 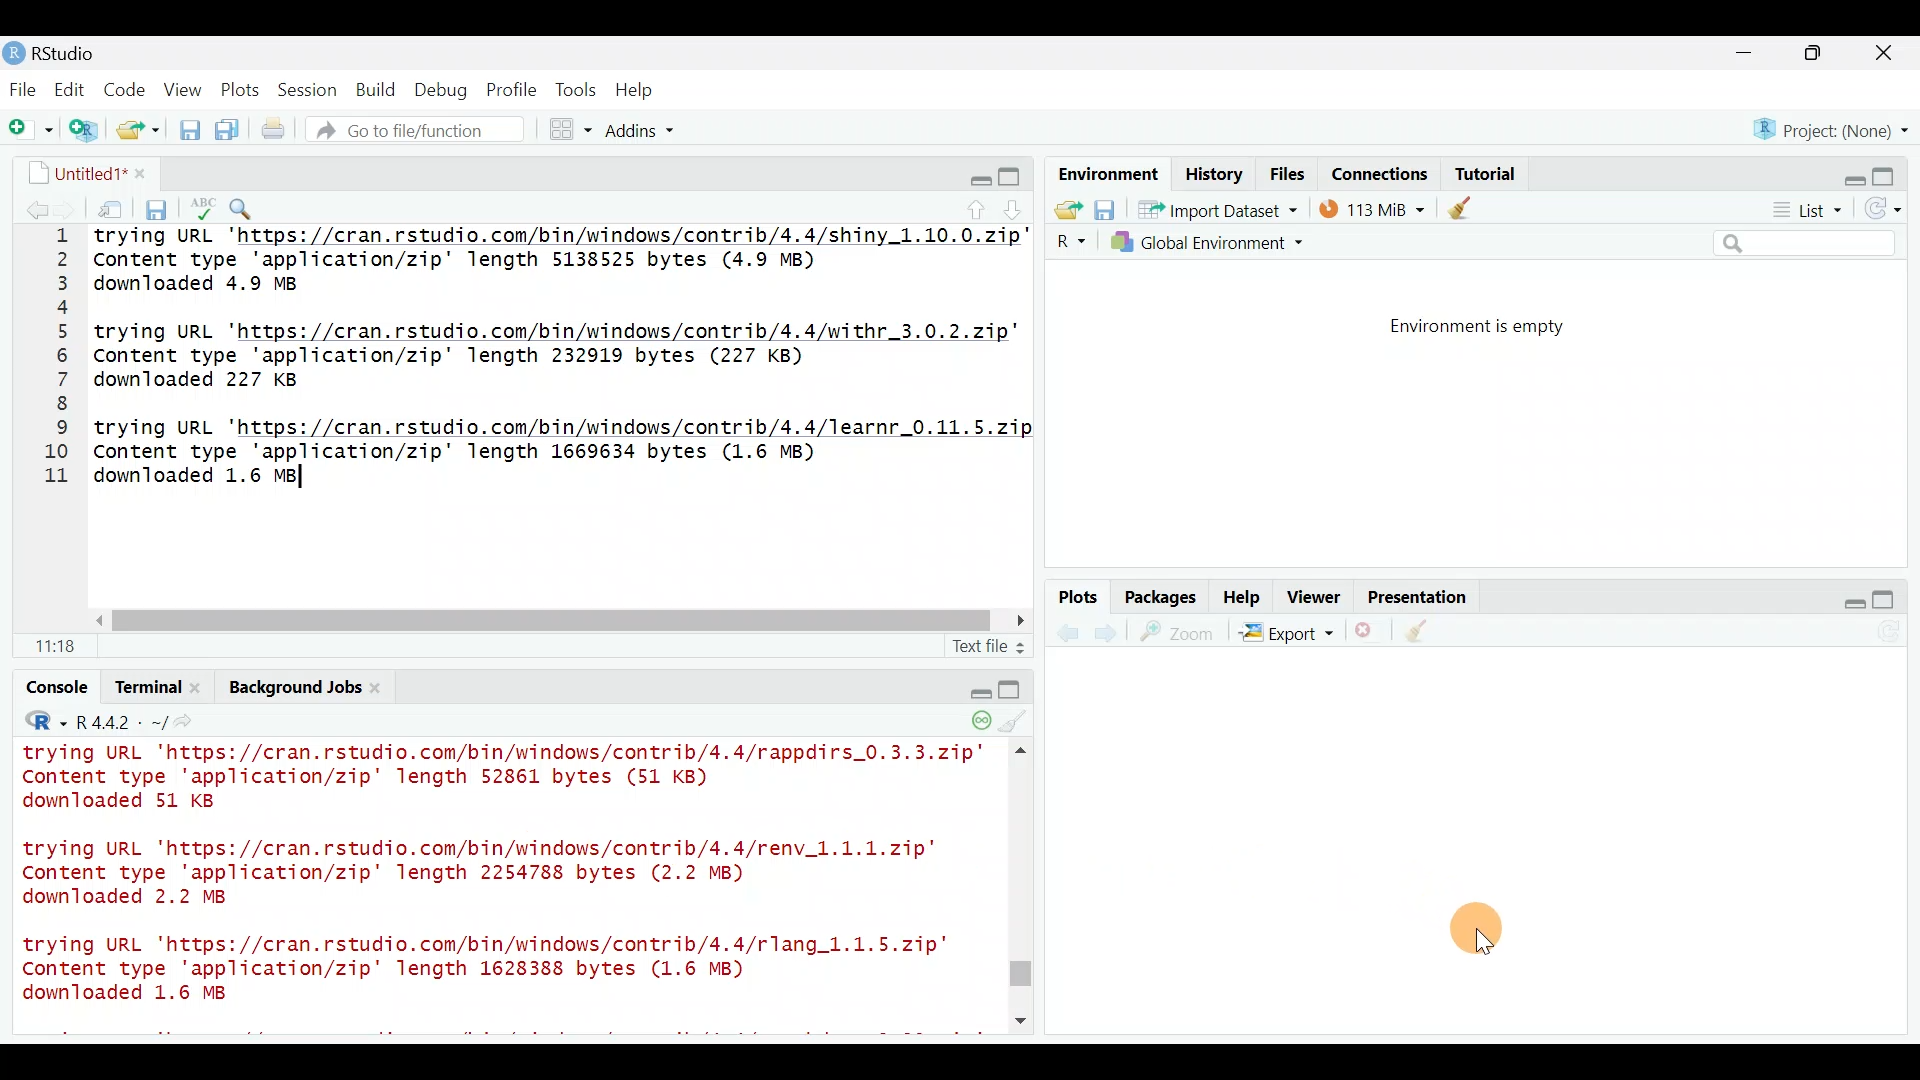 What do you see at coordinates (1314, 599) in the screenshot?
I see `Viewer` at bounding box center [1314, 599].